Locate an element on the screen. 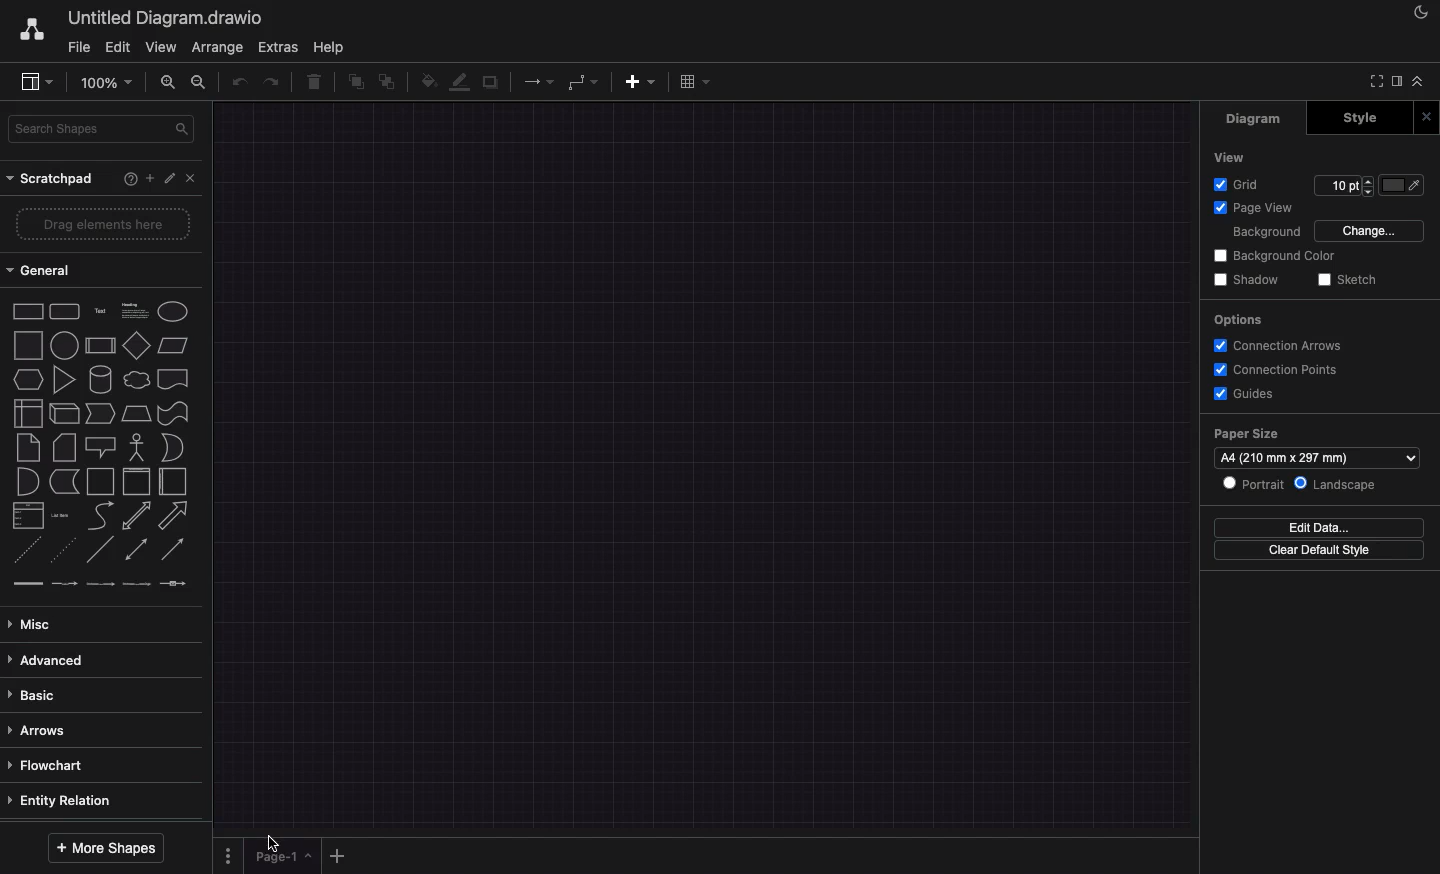  help is located at coordinates (130, 179).